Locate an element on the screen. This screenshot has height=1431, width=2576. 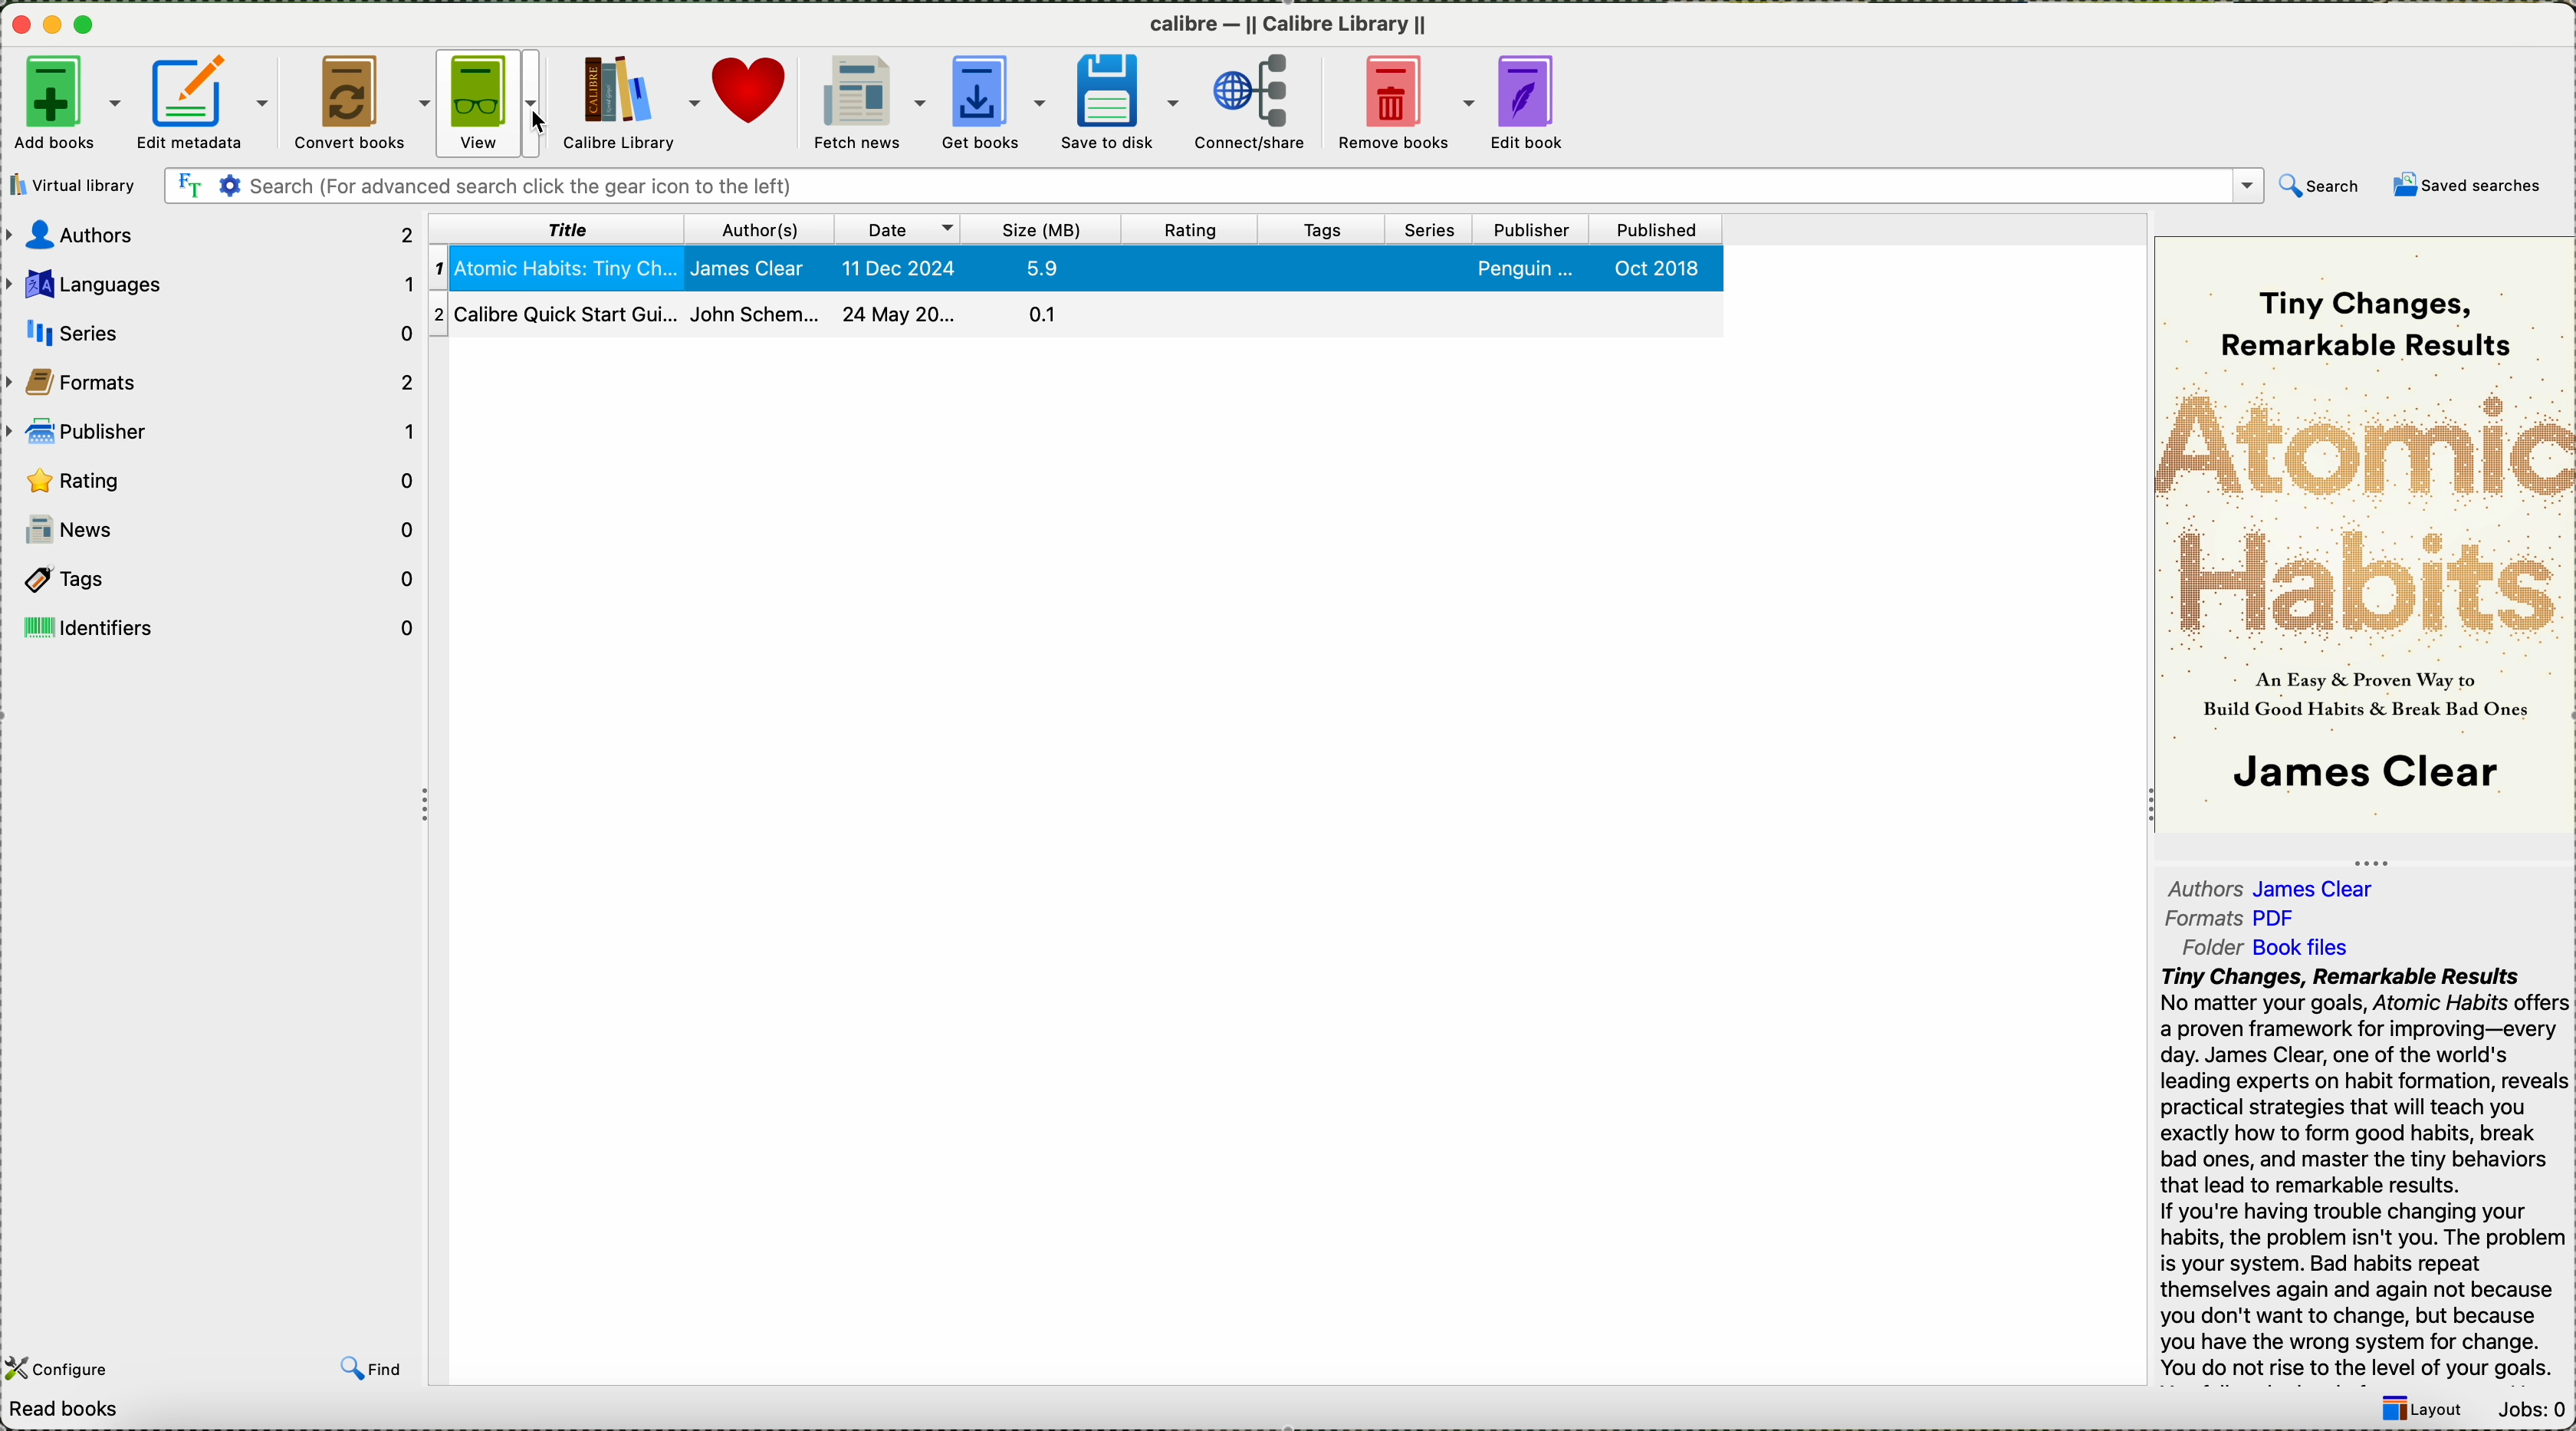
rating is located at coordinates (213, 477).